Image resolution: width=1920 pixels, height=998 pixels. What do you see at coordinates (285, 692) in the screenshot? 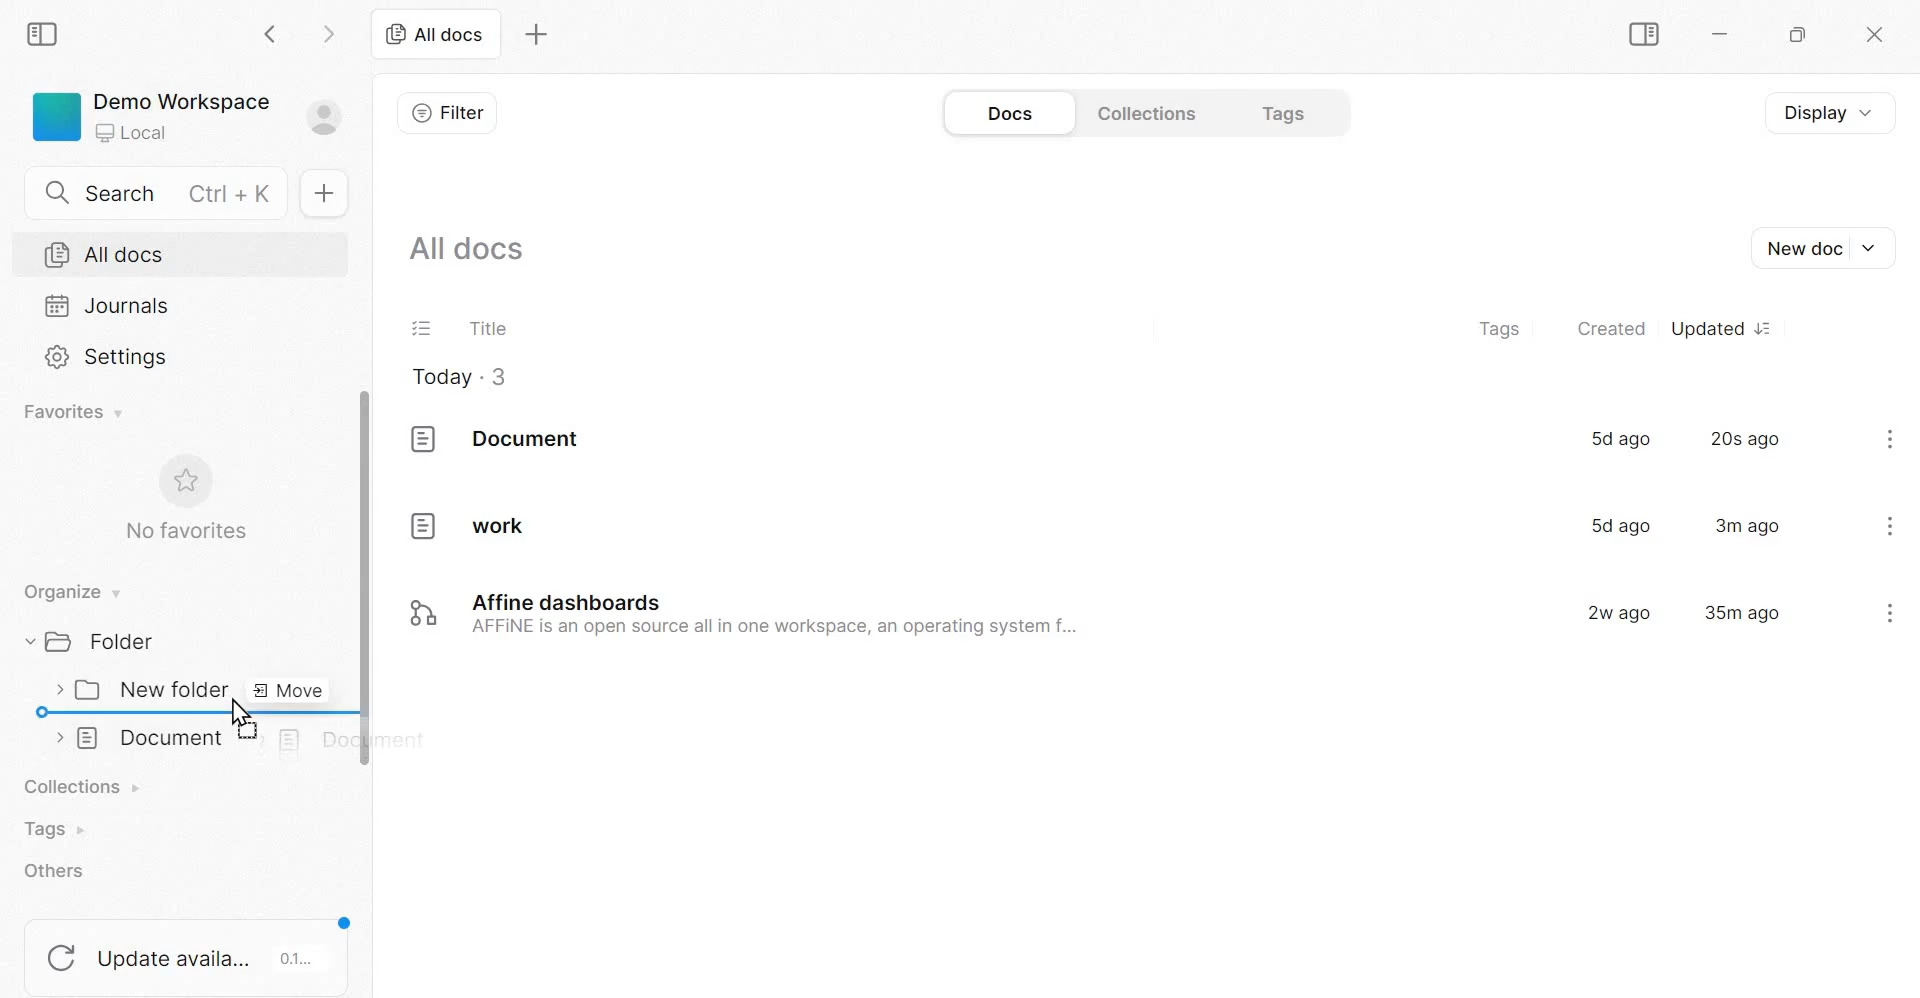
I see `move` at bounding box center [285, 692].